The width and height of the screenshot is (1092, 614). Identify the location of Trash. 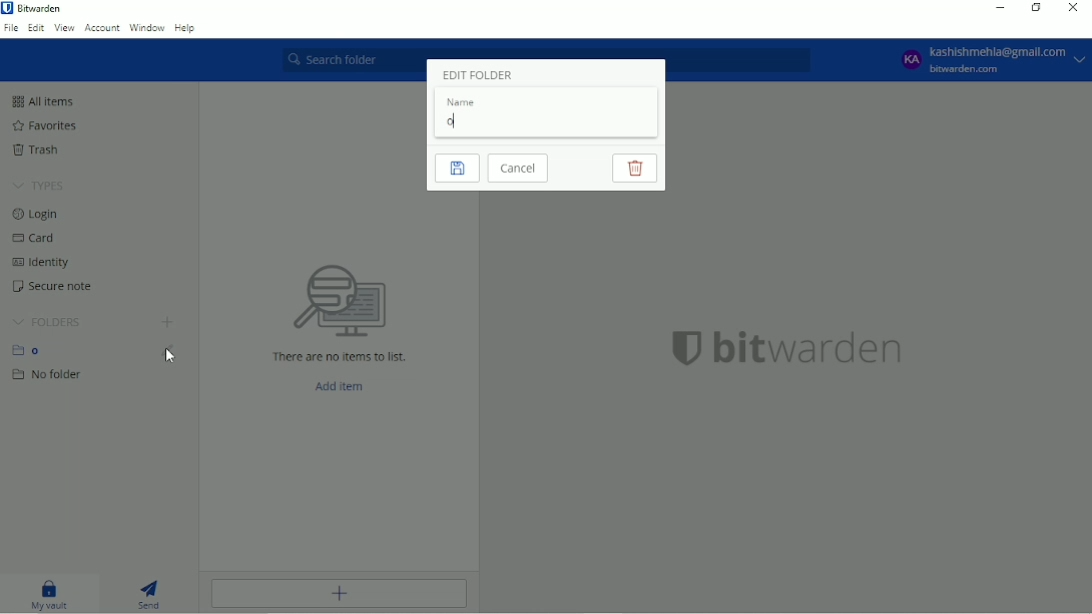
(39, 150).